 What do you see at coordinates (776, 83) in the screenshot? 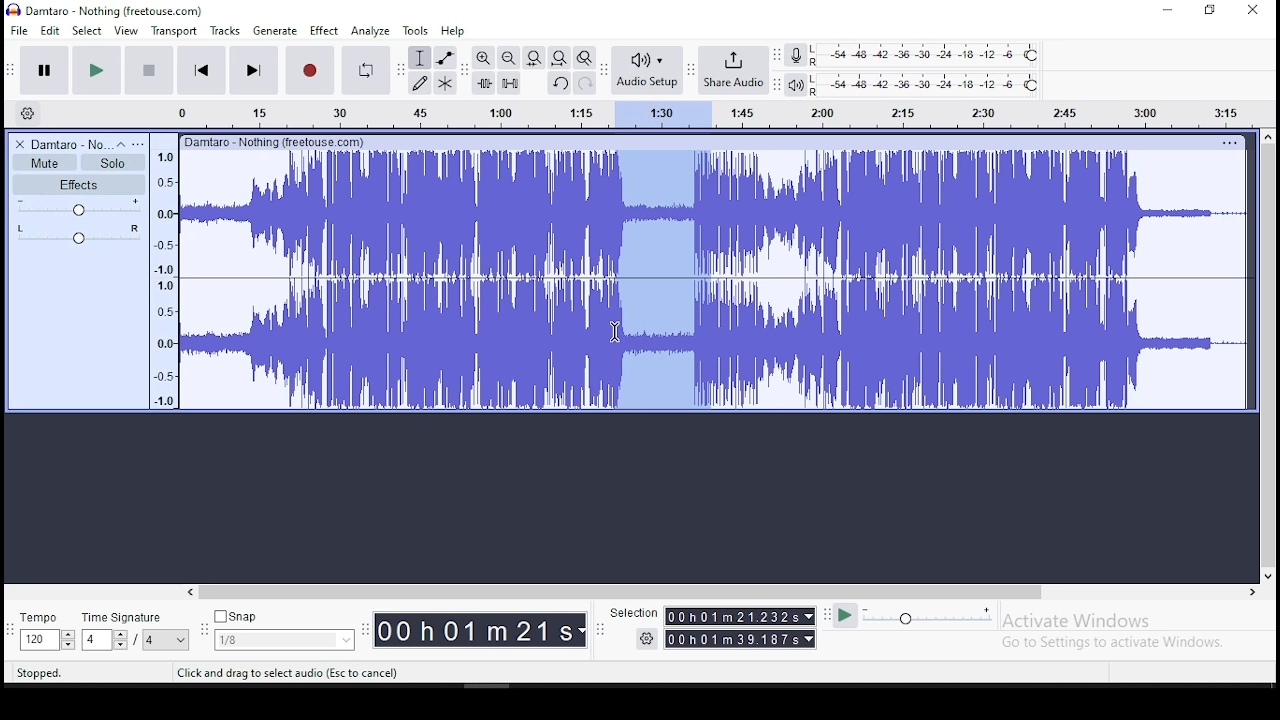
I see `` at bounding box center [776, 83].